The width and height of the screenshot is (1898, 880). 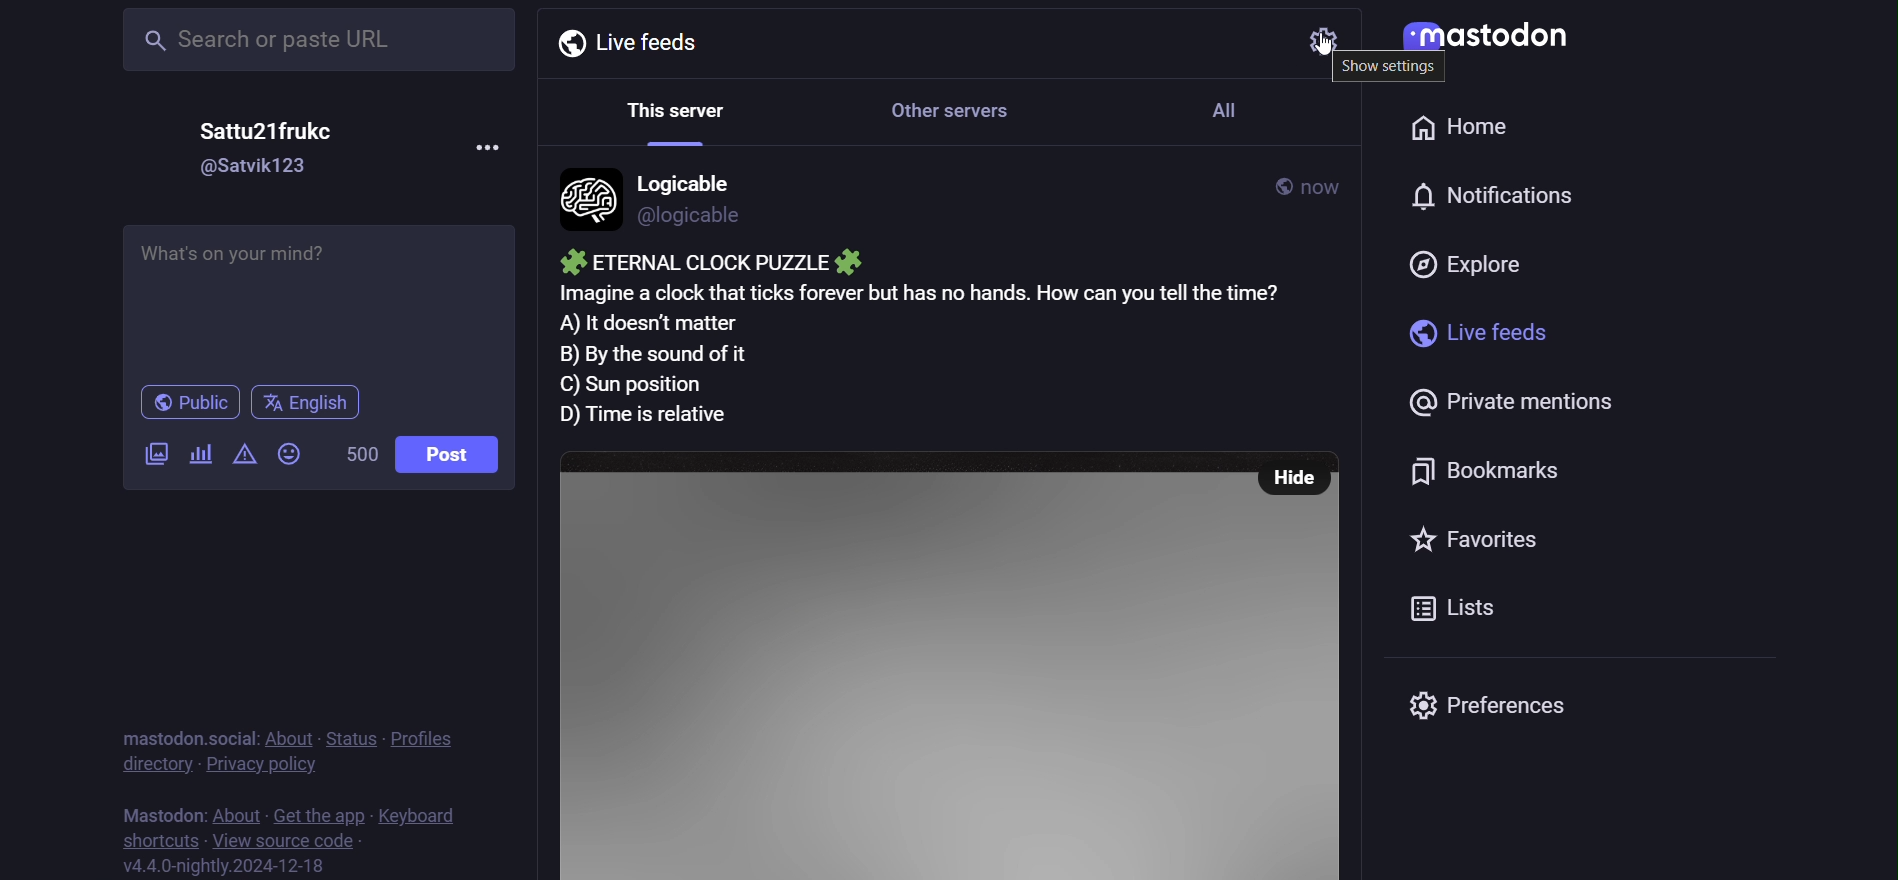 I want to click on } ETERNAL CLOCK PUZZLE, so click(x=706, y=262).